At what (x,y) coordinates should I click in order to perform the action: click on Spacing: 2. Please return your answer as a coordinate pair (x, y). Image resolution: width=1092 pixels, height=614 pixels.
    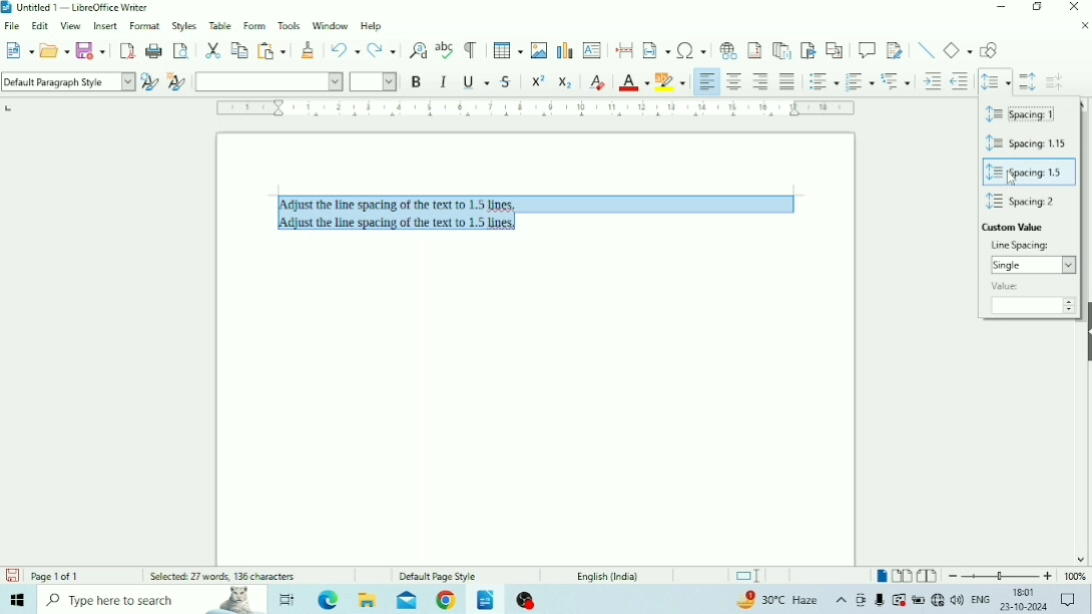
    Looking at the image, I should click on (1021, 202).